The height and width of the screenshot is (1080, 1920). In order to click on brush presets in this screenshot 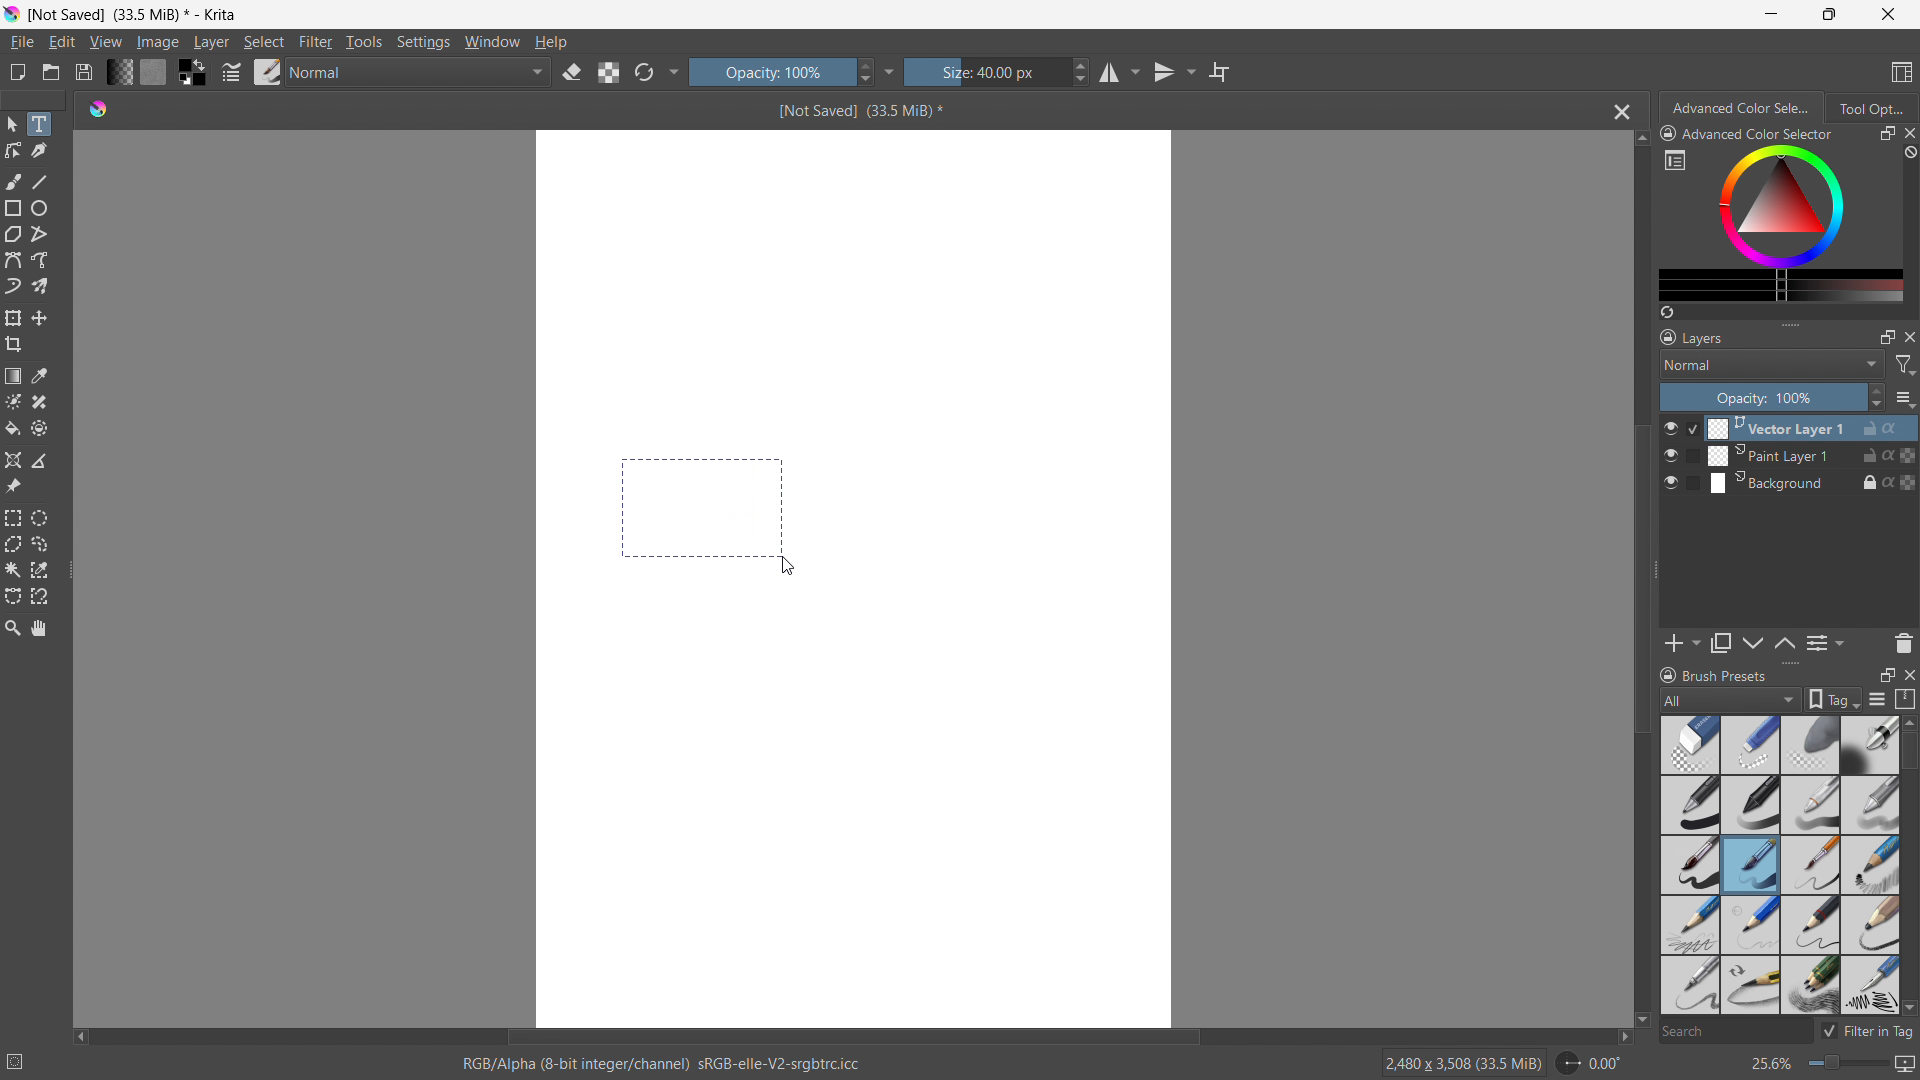, I will do `click(268, 71)`.